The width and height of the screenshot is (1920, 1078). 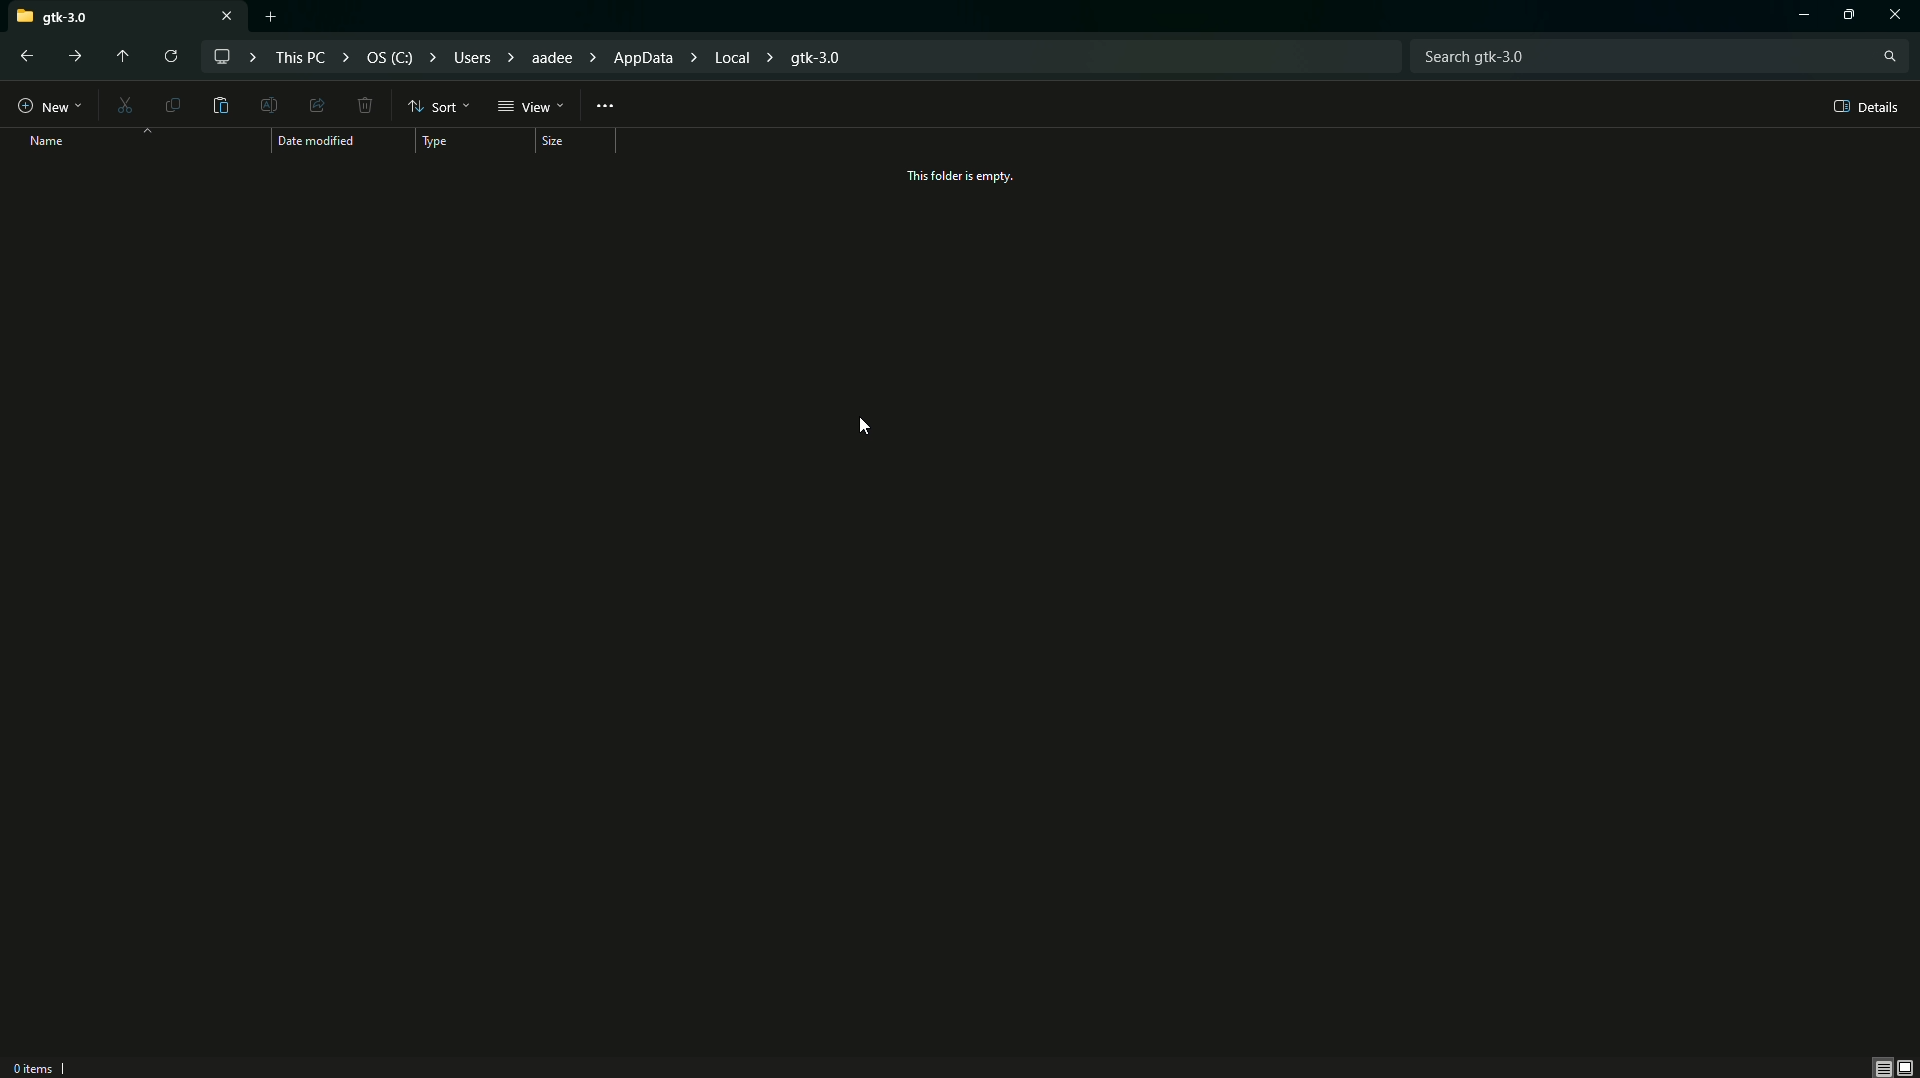 I want to click on Edit, so click(x=271, y=104).